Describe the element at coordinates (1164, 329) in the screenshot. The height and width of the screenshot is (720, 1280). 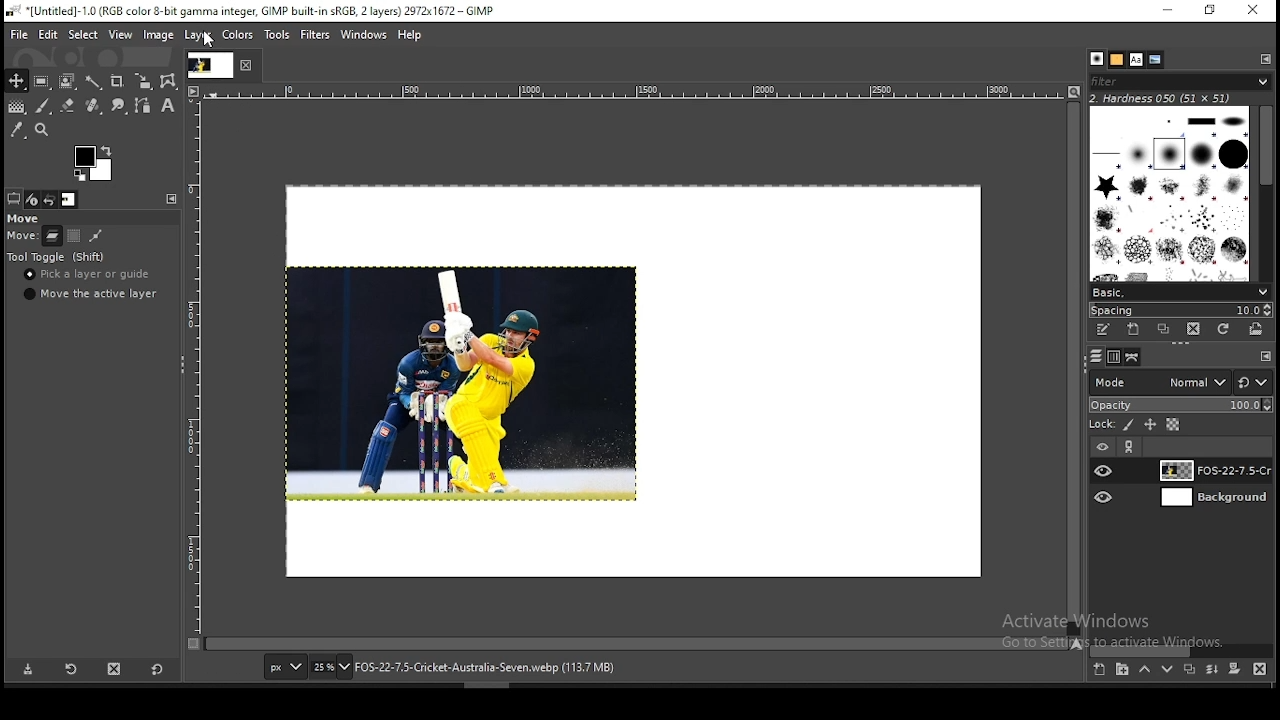
I see `duplicate brush` at that location.